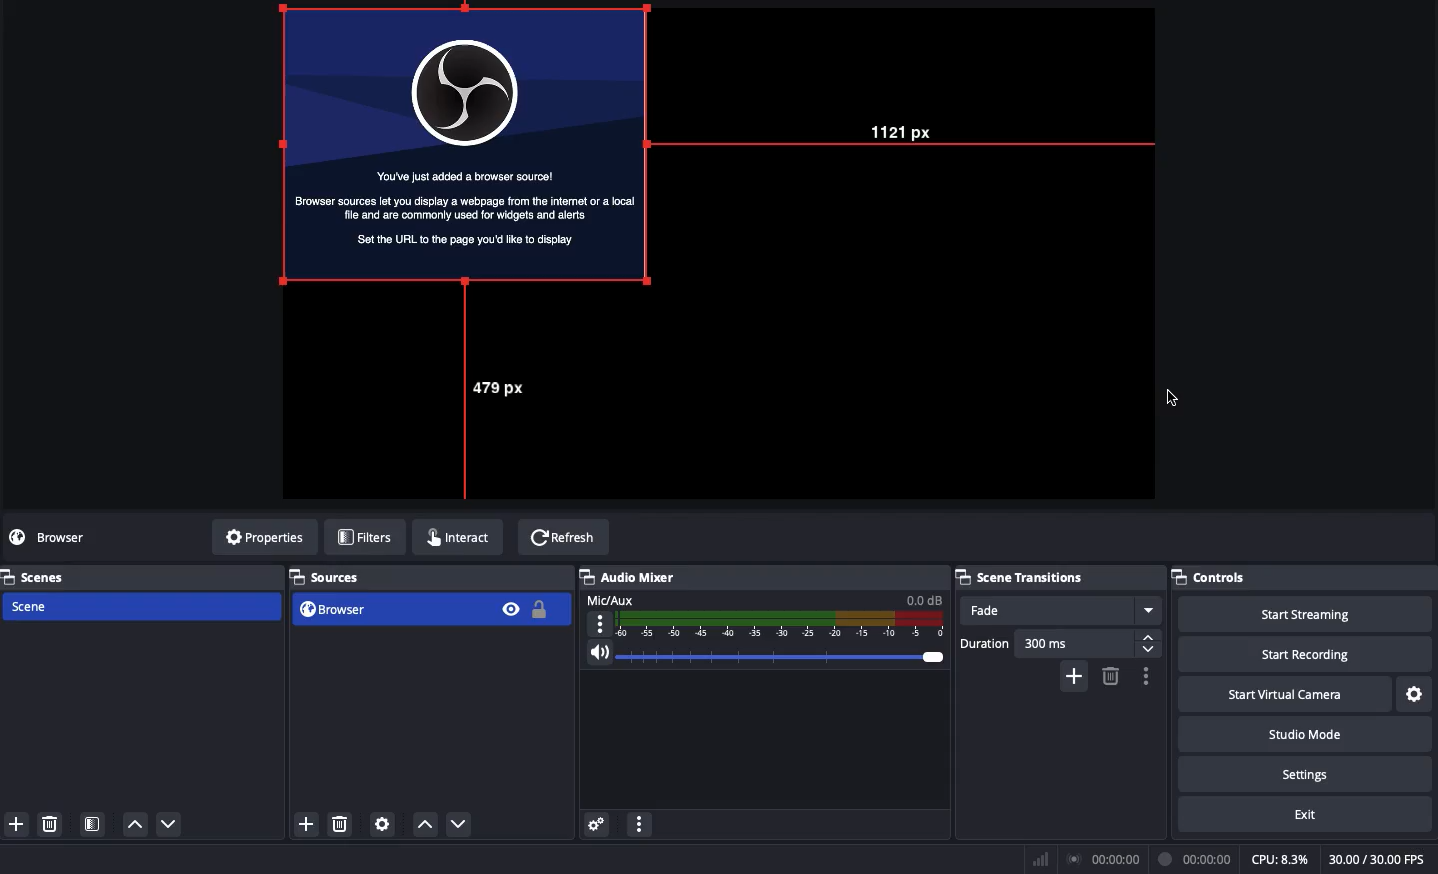  Describe the element at coordinates (1306, 773) in the screenshot. I see `Settings` at that location.